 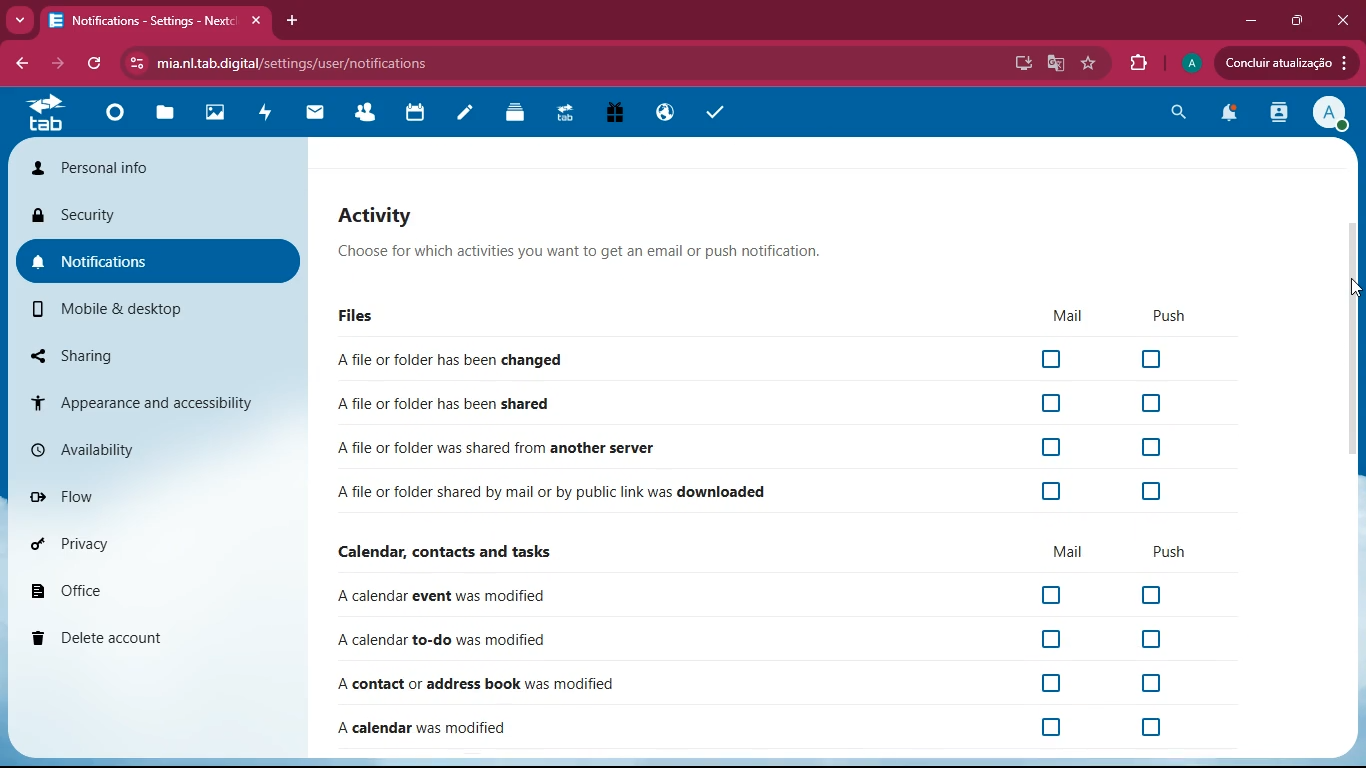 I want to click on gift, so click(x=616, y=114).